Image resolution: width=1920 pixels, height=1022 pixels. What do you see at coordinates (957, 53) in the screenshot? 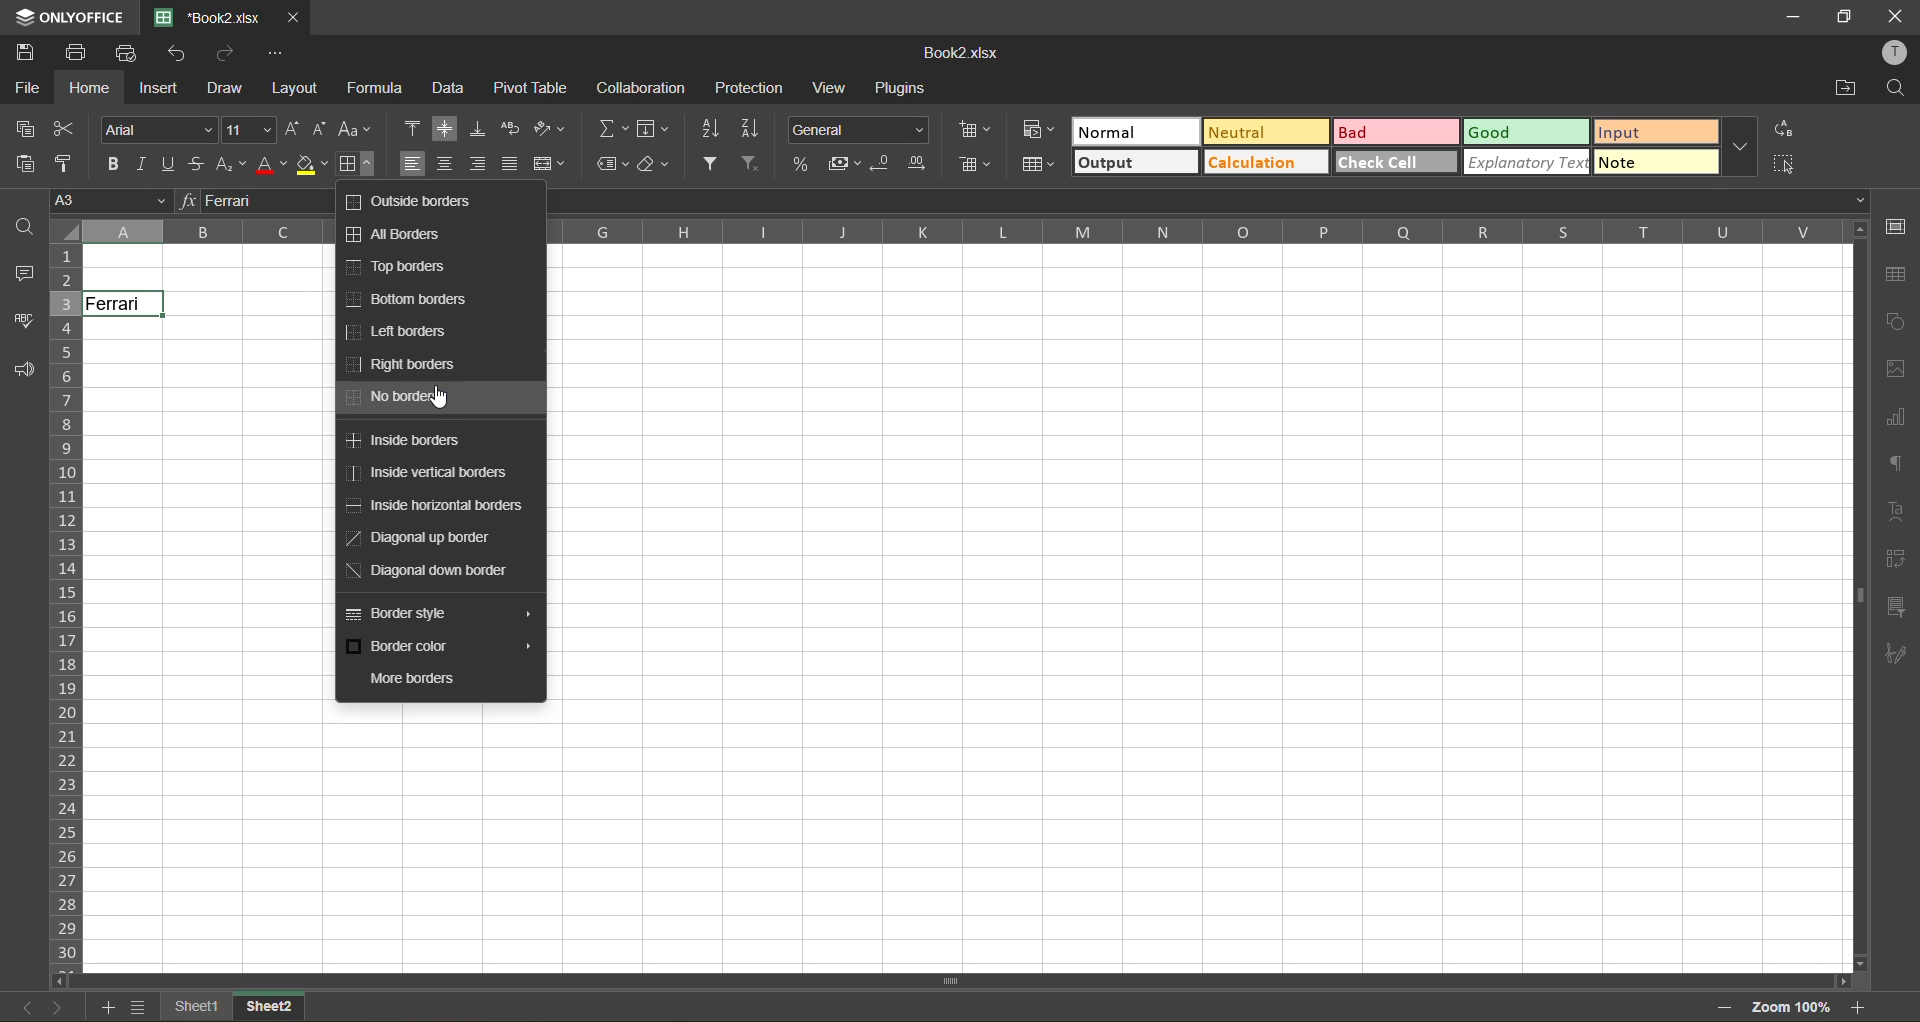
I see `file name` at bounding box center [957, 53].